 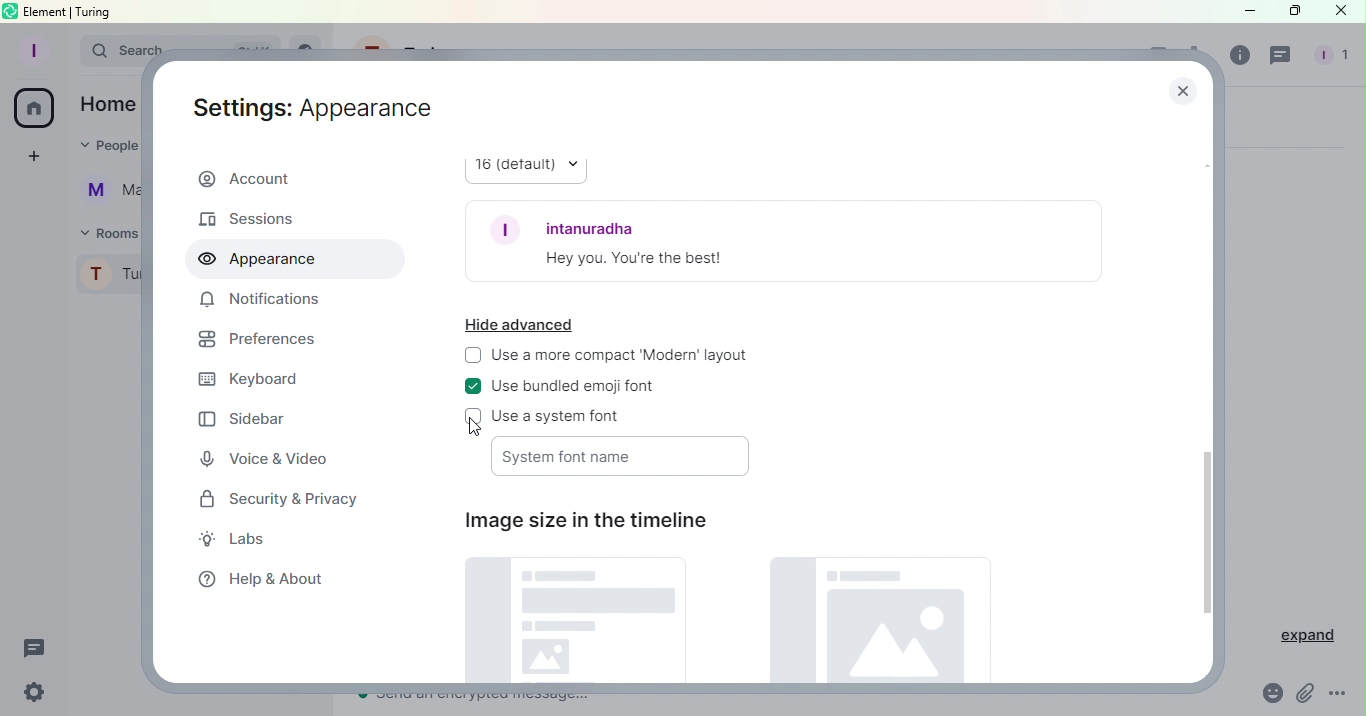 I want to click on element logo, so click(x=11, y=11).